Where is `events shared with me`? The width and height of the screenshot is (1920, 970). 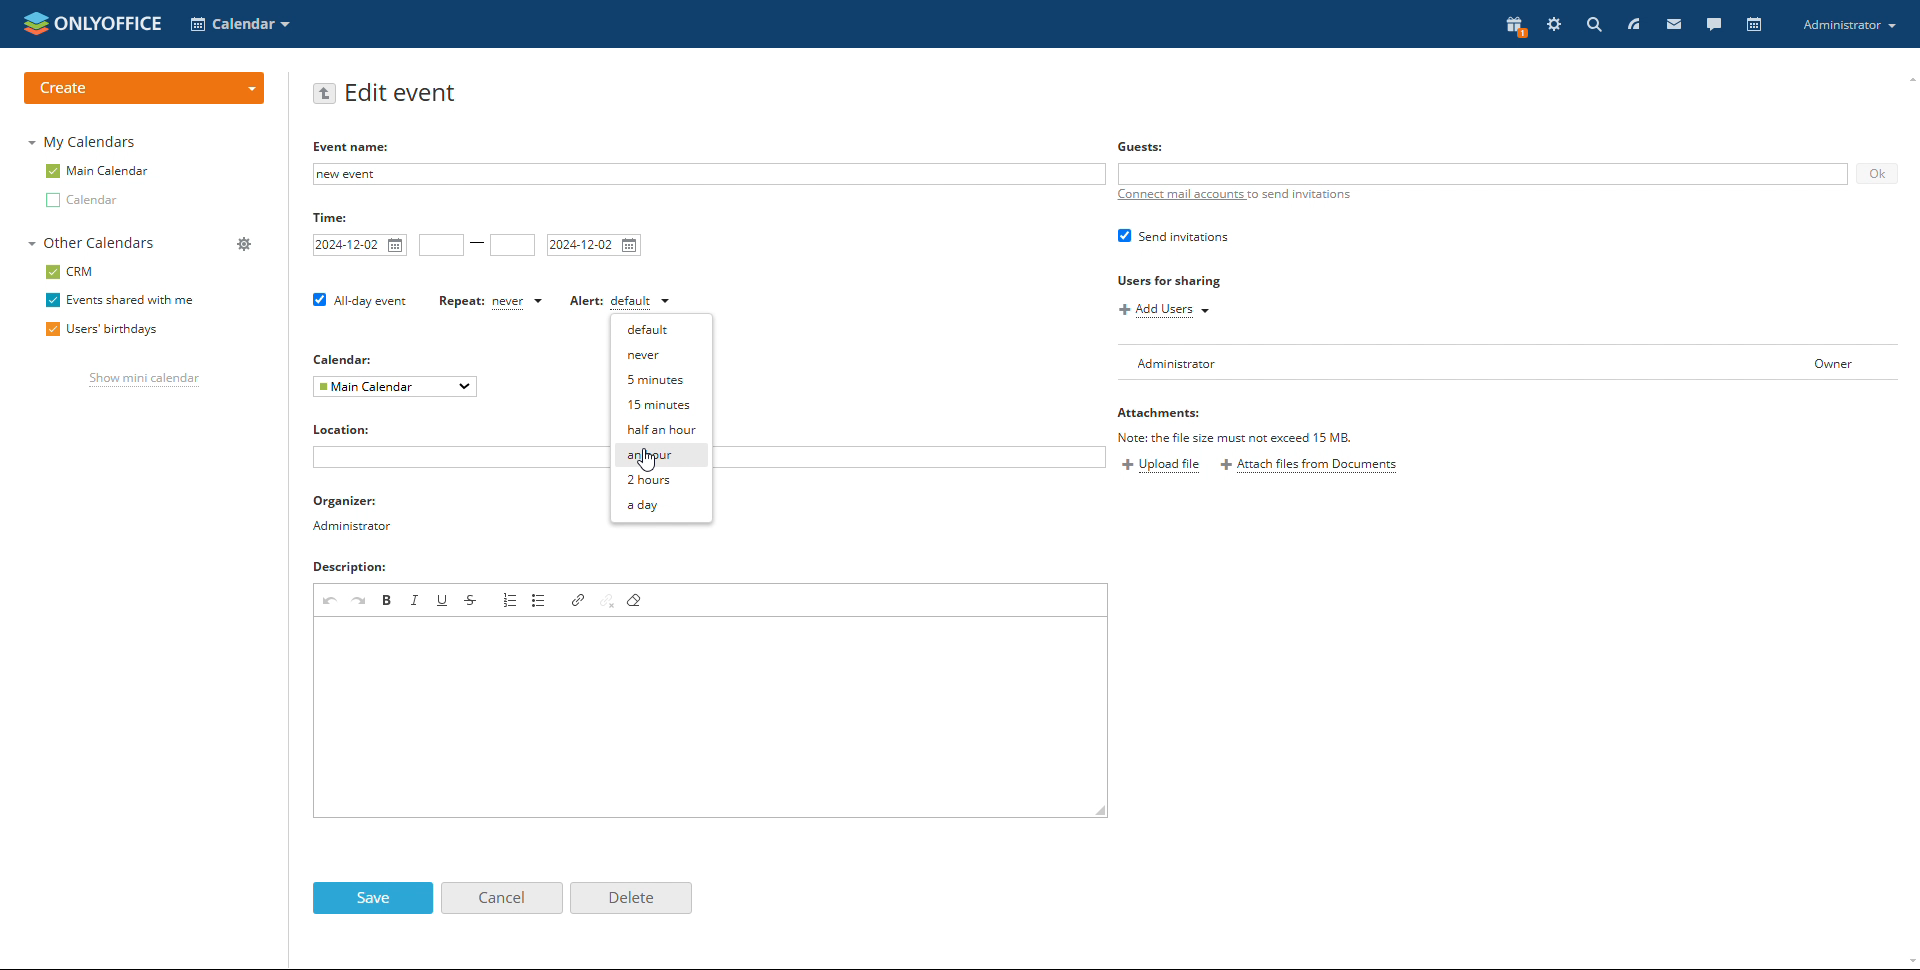 events shared with me is located at coordinates (120, 300).